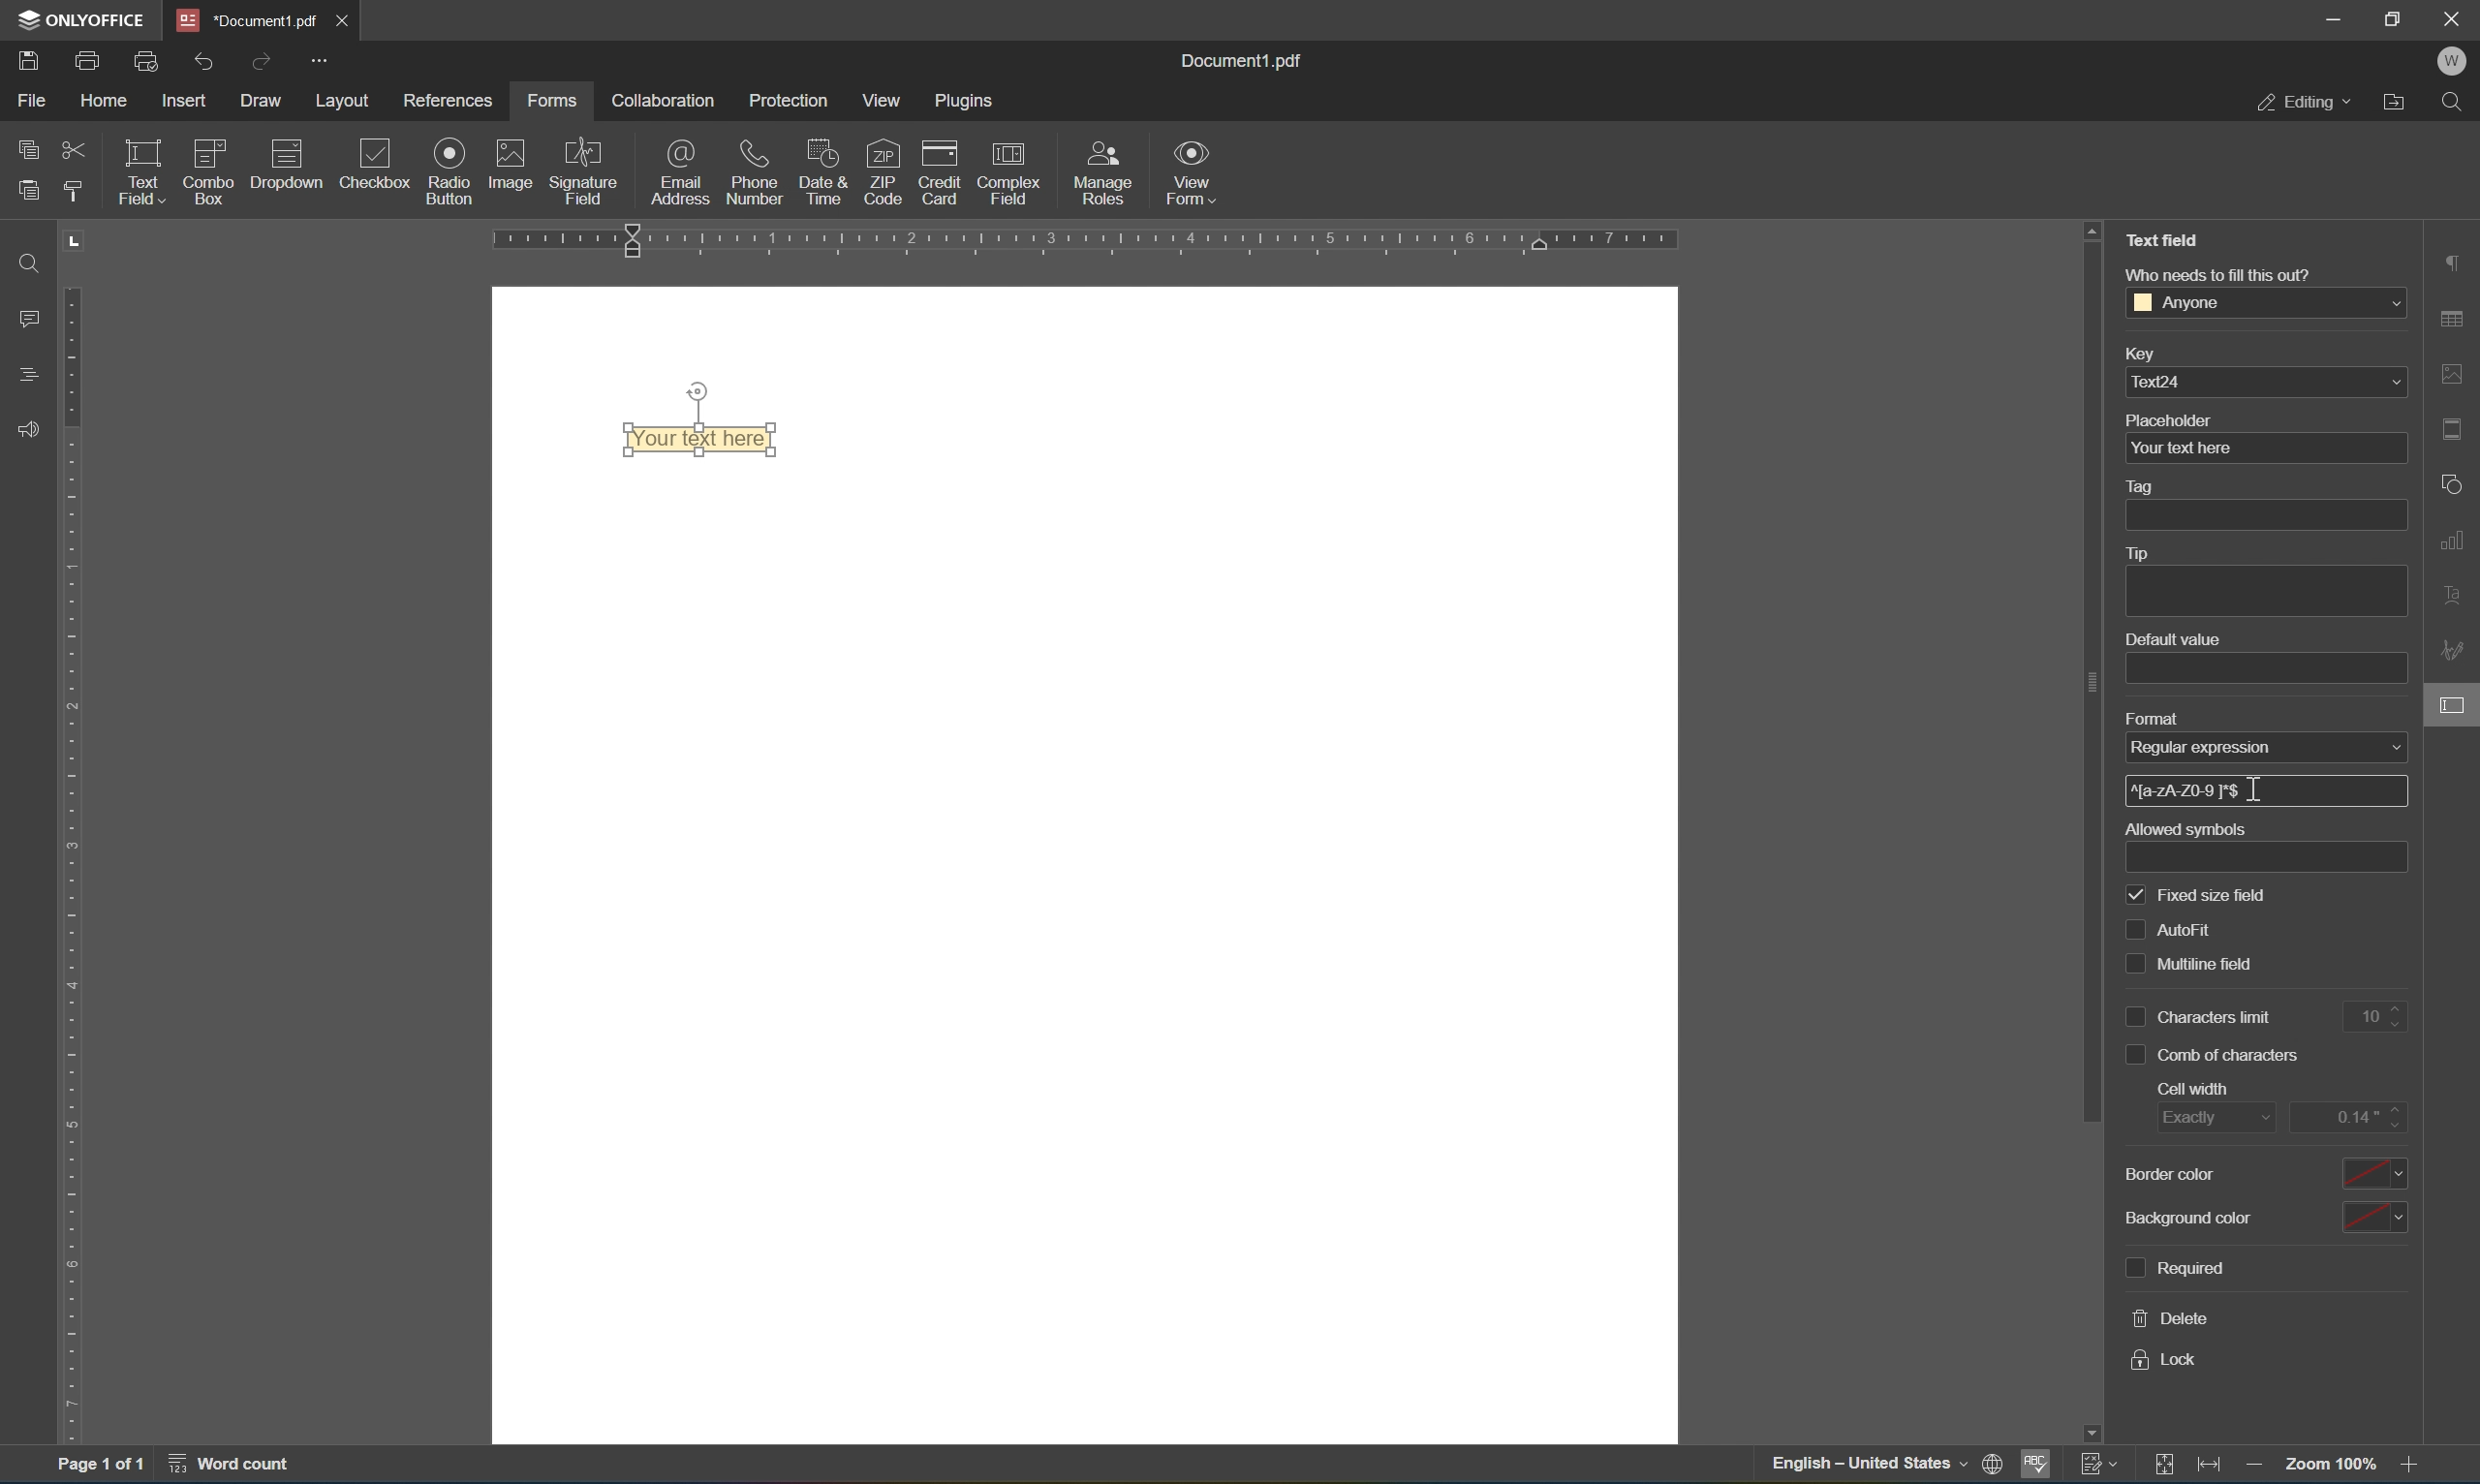 The image size is (2480, 1484). What do you see at coordinates (2264, 448) in the screenshot?
I see `your text here` at bounding box center [2264, 448].